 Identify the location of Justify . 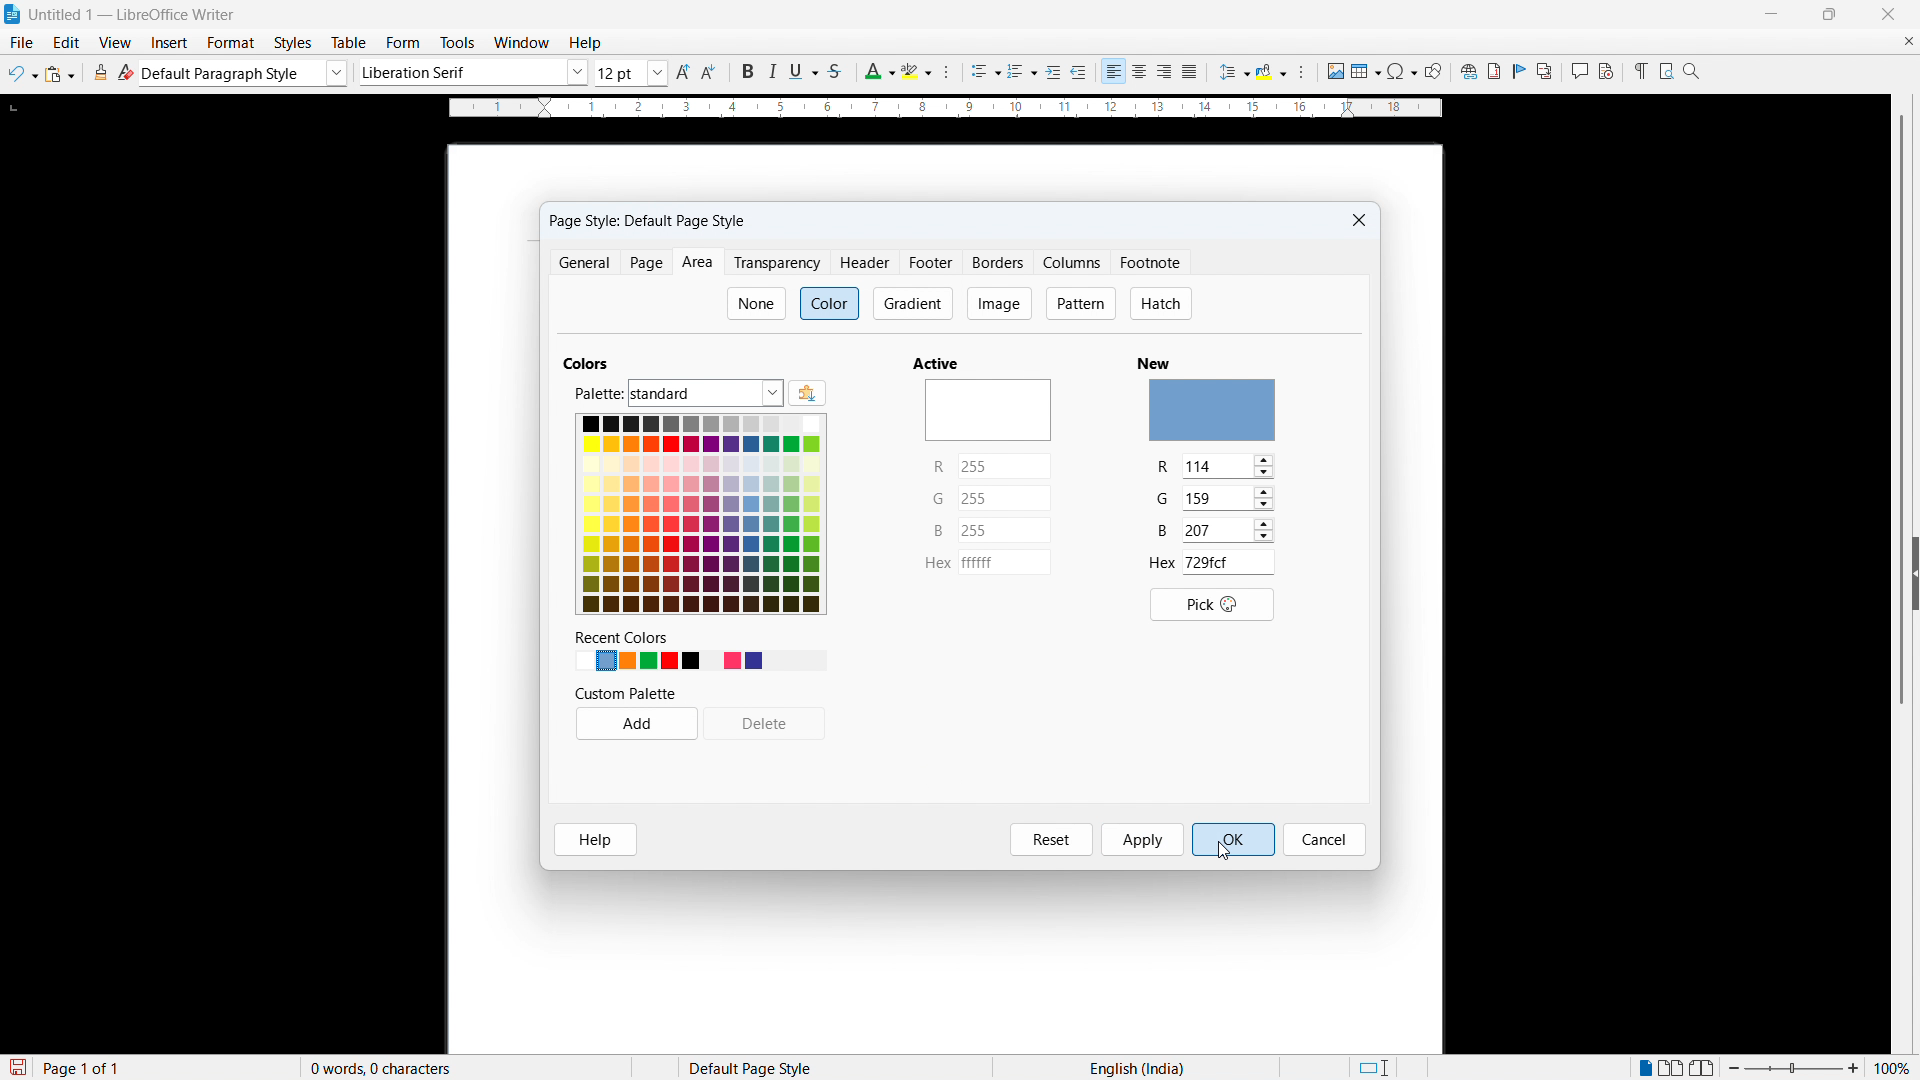
(1189, 71).